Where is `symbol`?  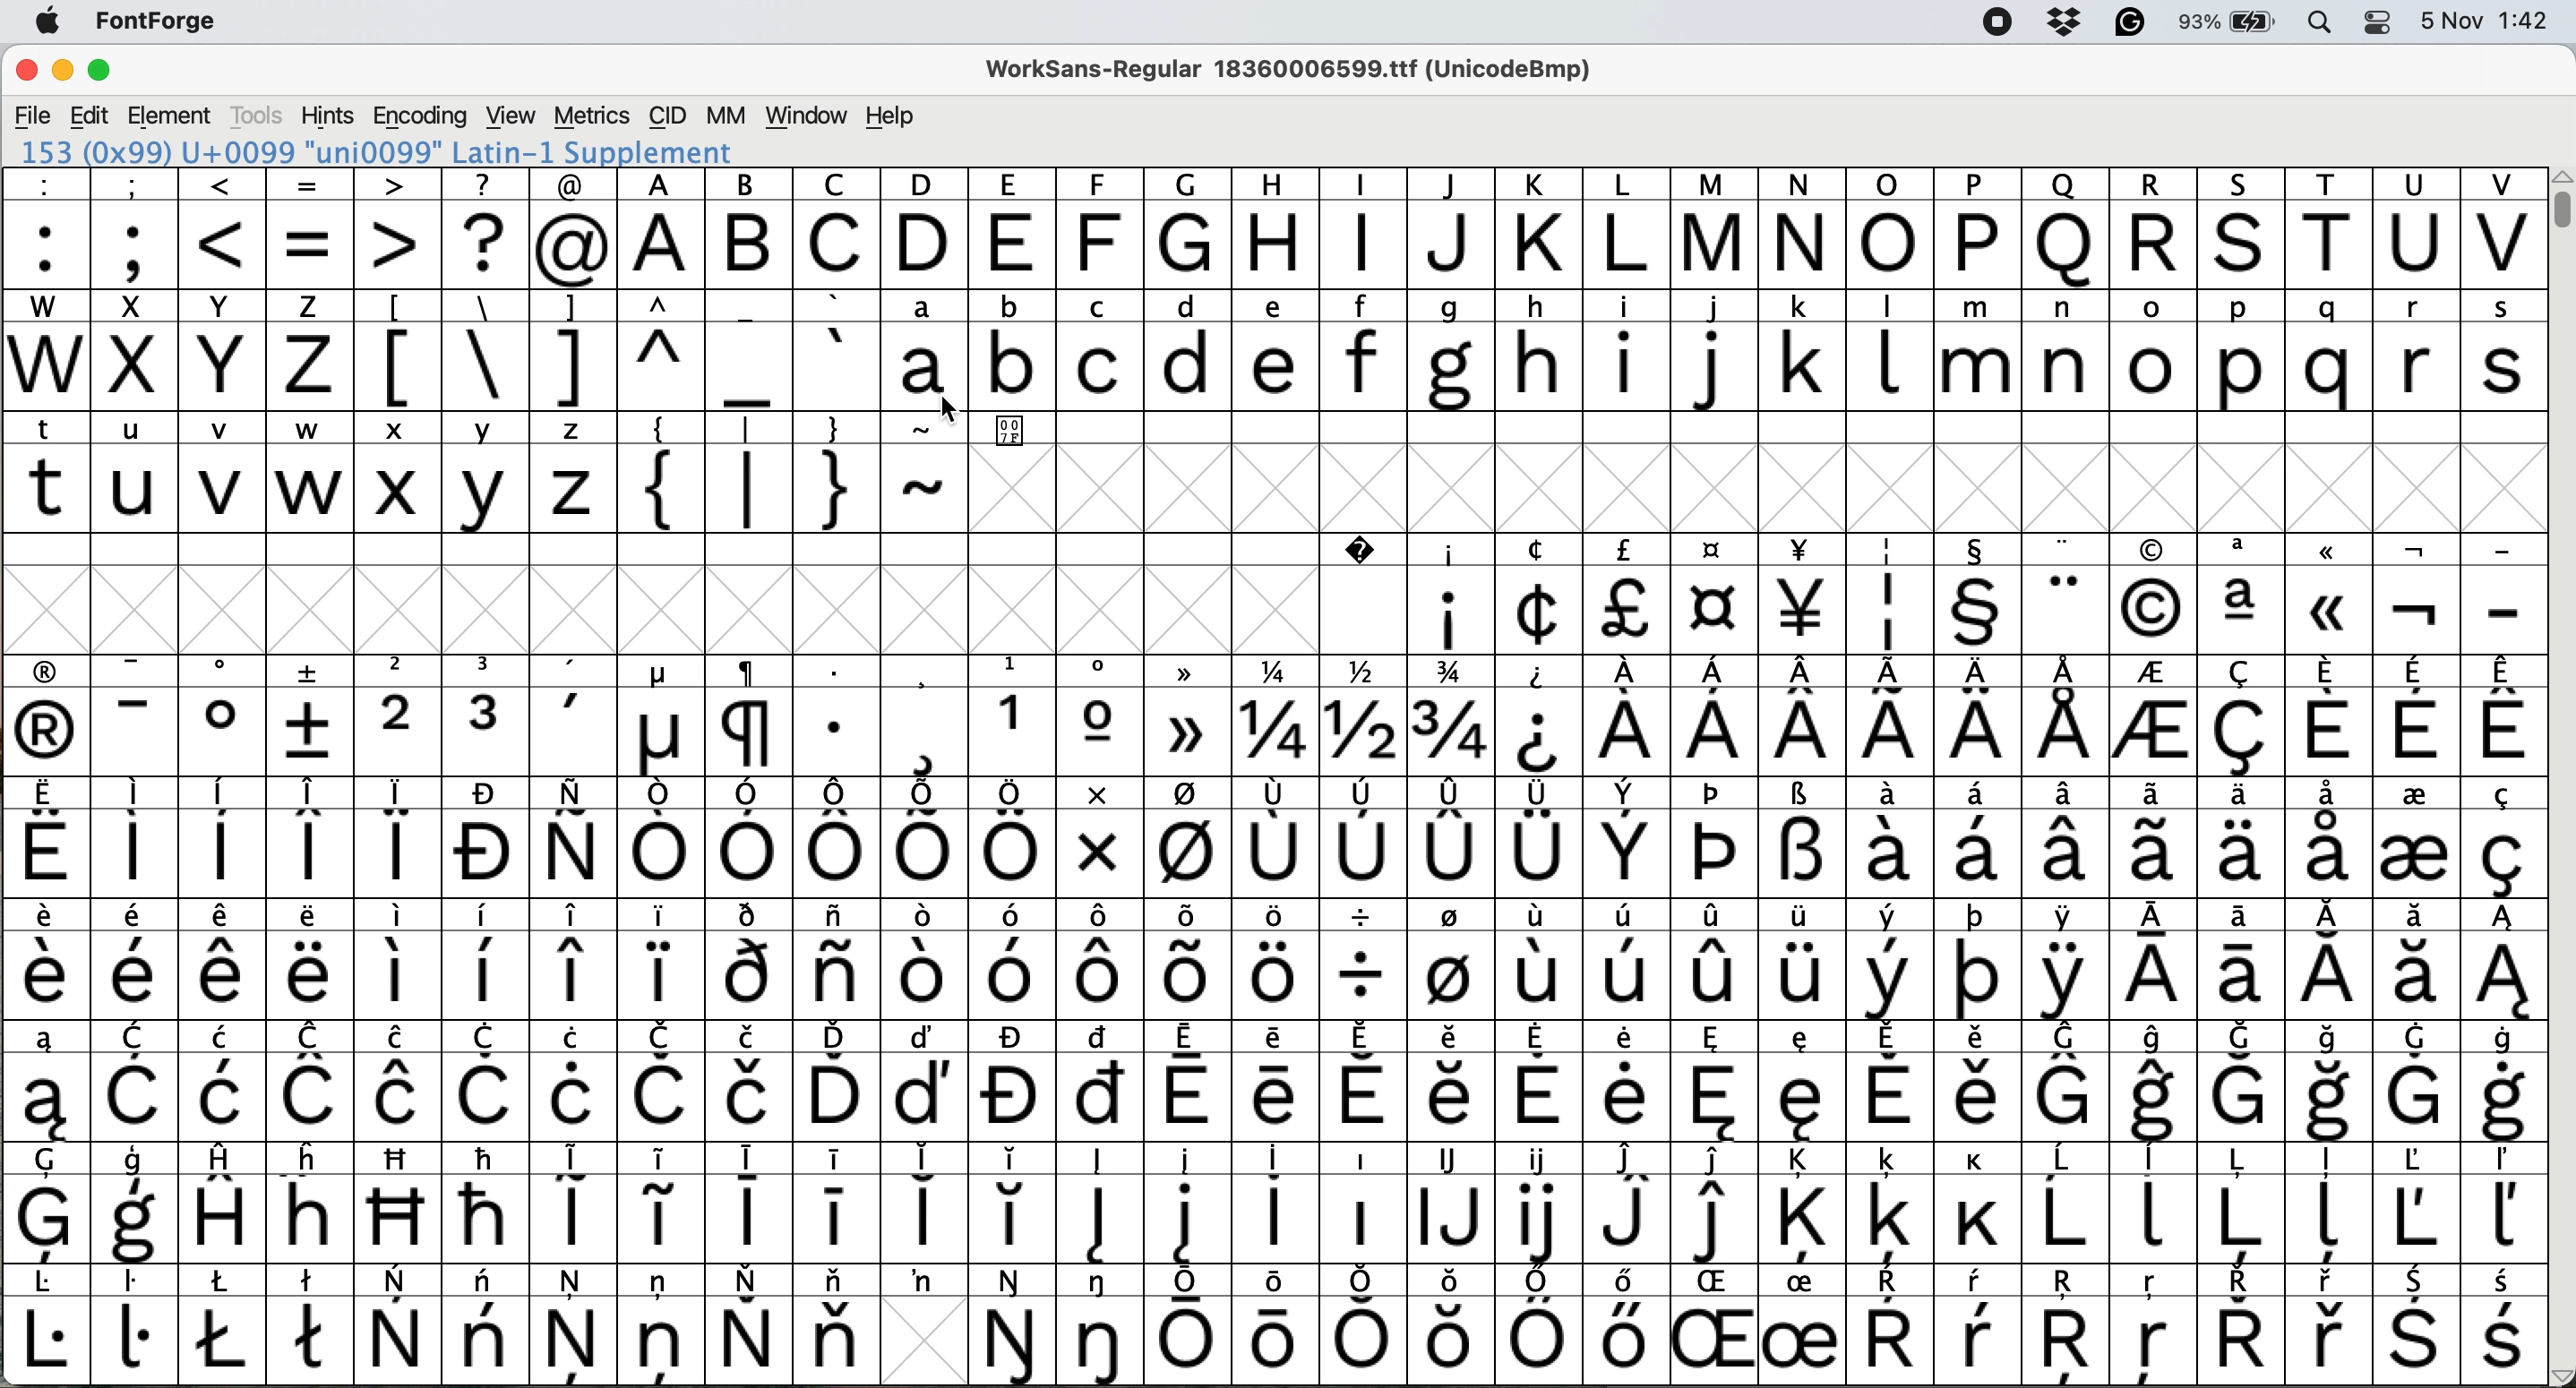 symbol is located at coordinates (1978, 594).